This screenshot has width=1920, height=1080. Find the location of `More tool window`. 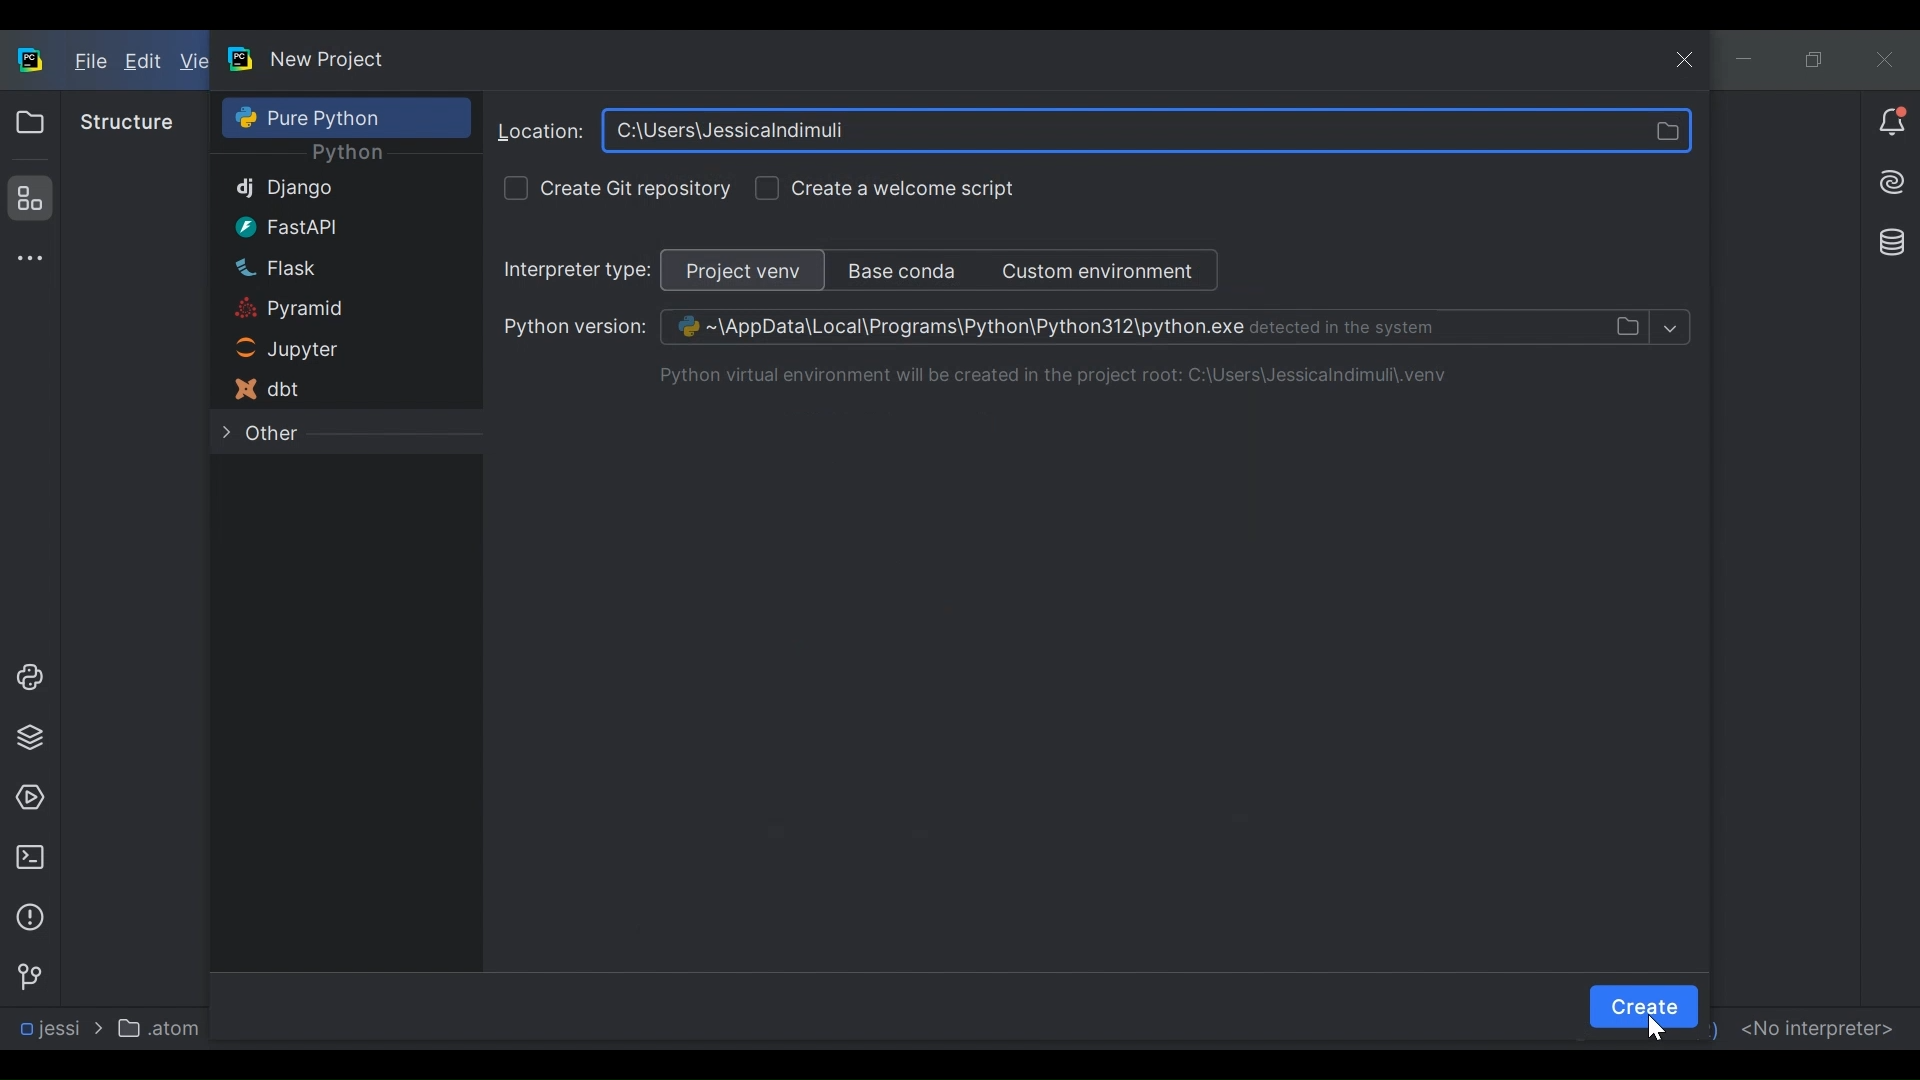

More tool window is located at coordinates (26, 258).